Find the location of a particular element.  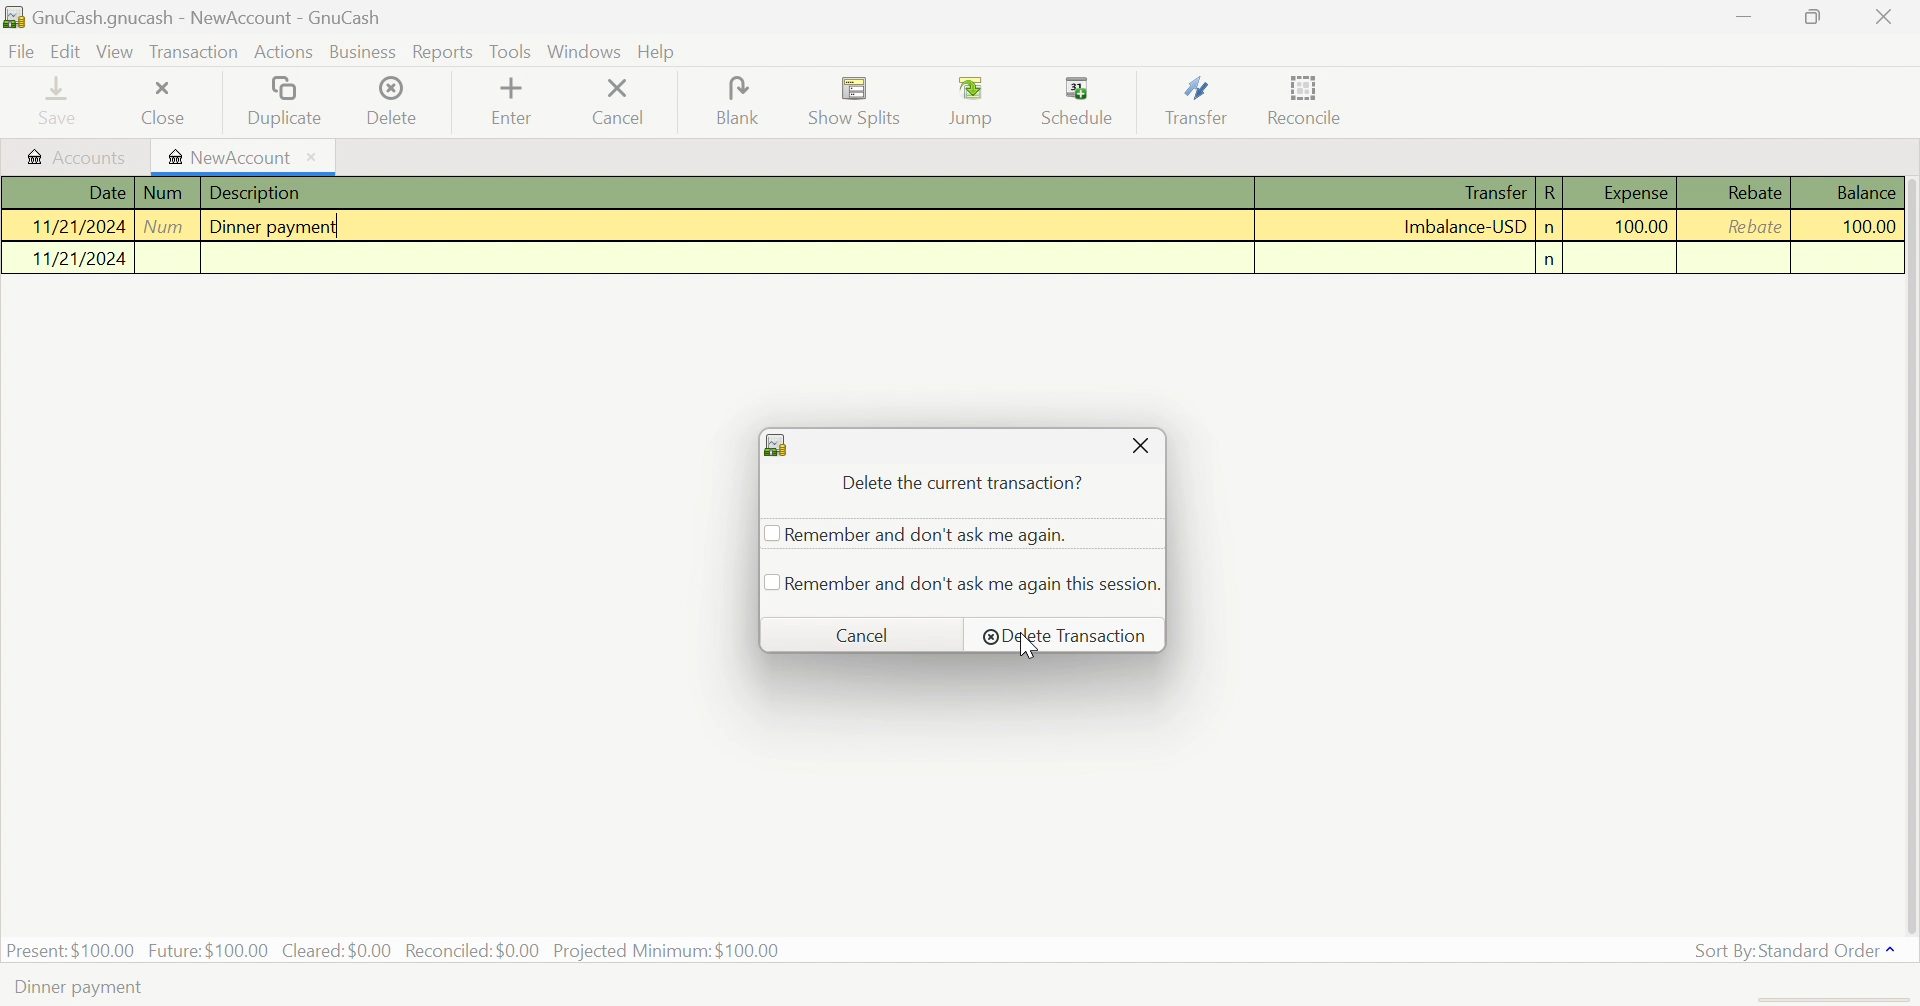

Present: $100.00 is located at coordinates (71, 952).